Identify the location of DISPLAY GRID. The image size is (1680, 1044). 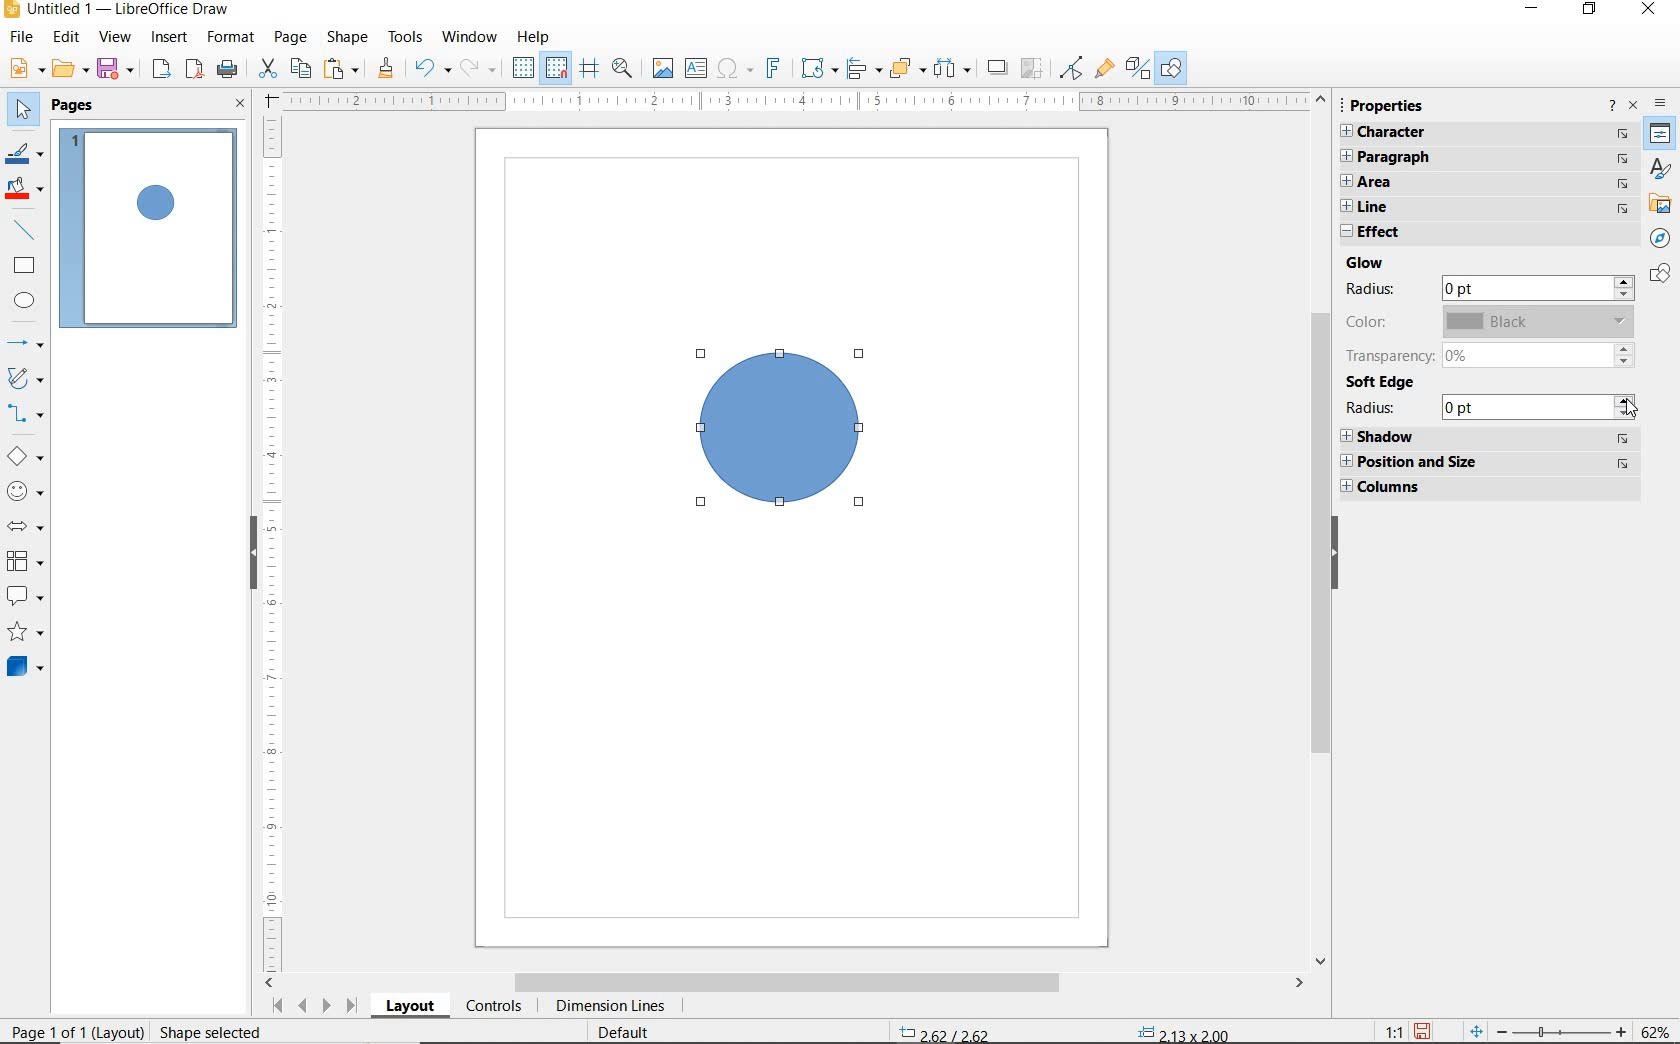
(522, 69).